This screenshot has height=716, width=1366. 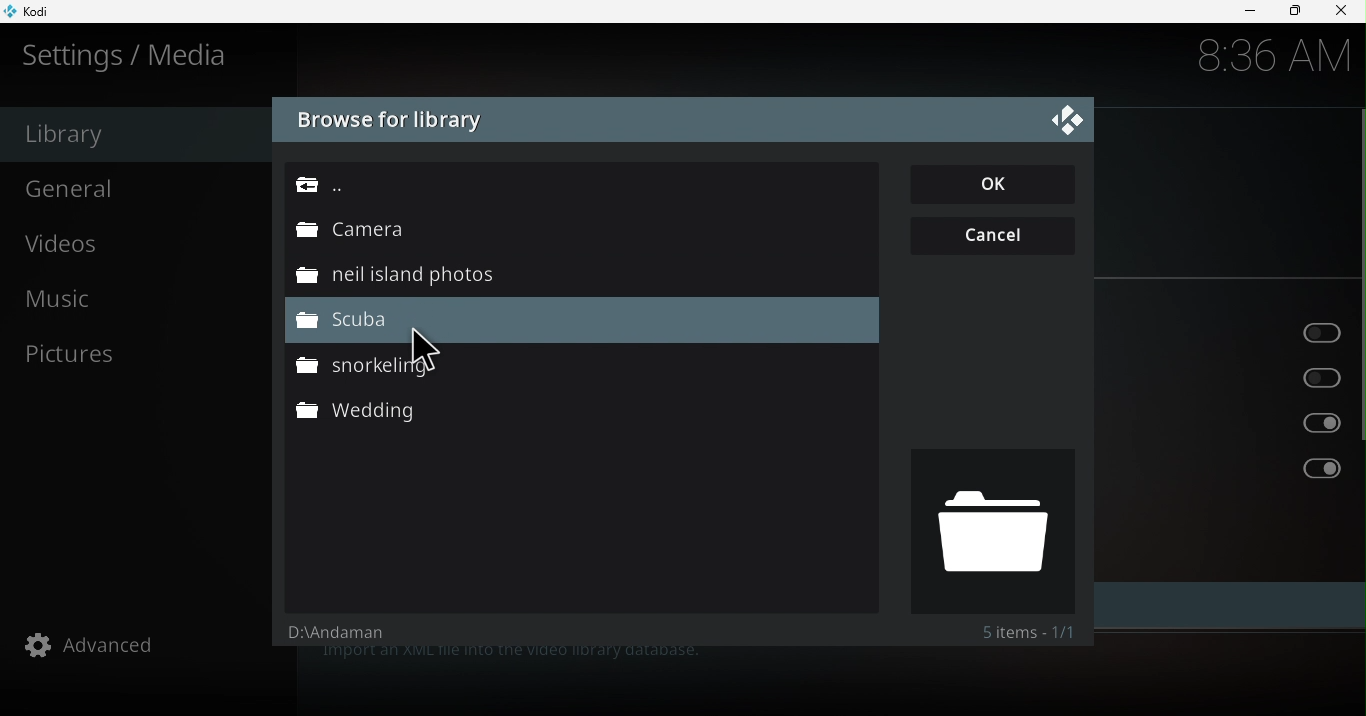 I want to click on Update library on startup, so click(x=1226, y=330).